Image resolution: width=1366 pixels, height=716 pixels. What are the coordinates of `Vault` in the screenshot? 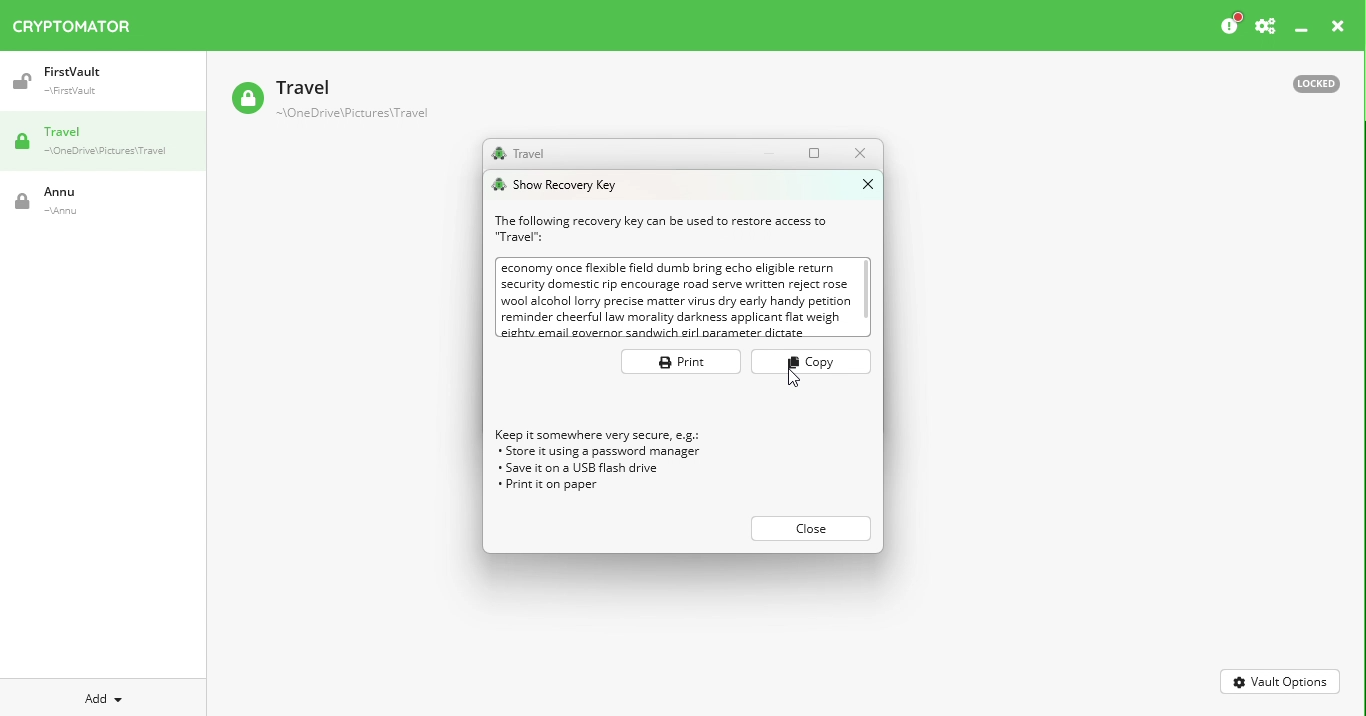 It's located at (85, 201).